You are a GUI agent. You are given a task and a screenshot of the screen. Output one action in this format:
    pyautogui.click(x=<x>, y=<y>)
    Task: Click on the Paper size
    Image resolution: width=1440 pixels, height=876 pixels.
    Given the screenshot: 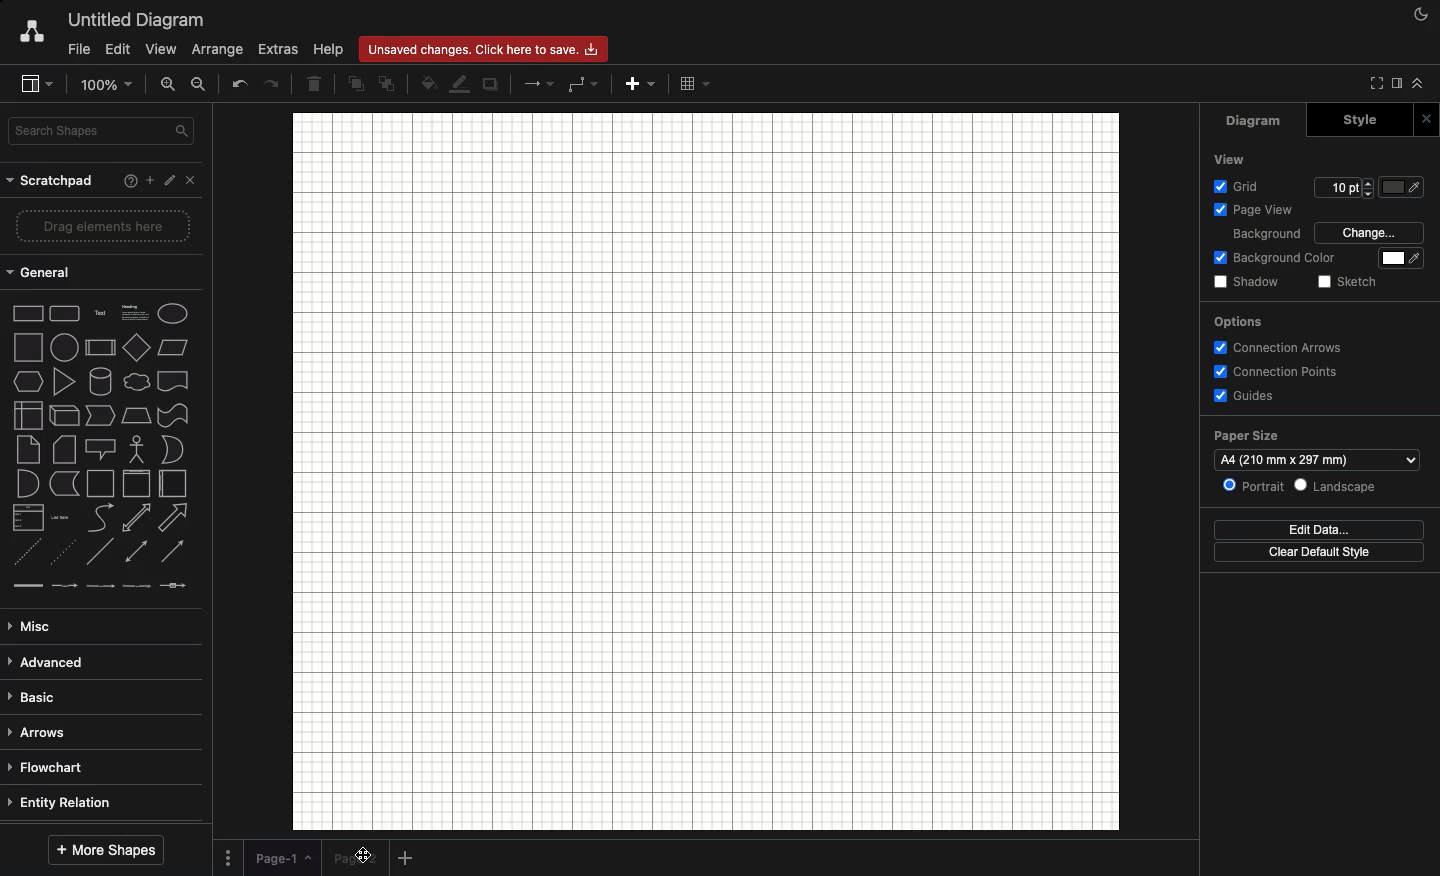 What is the action you would take?
    pyautogui.click(x=1246, y=435)
    